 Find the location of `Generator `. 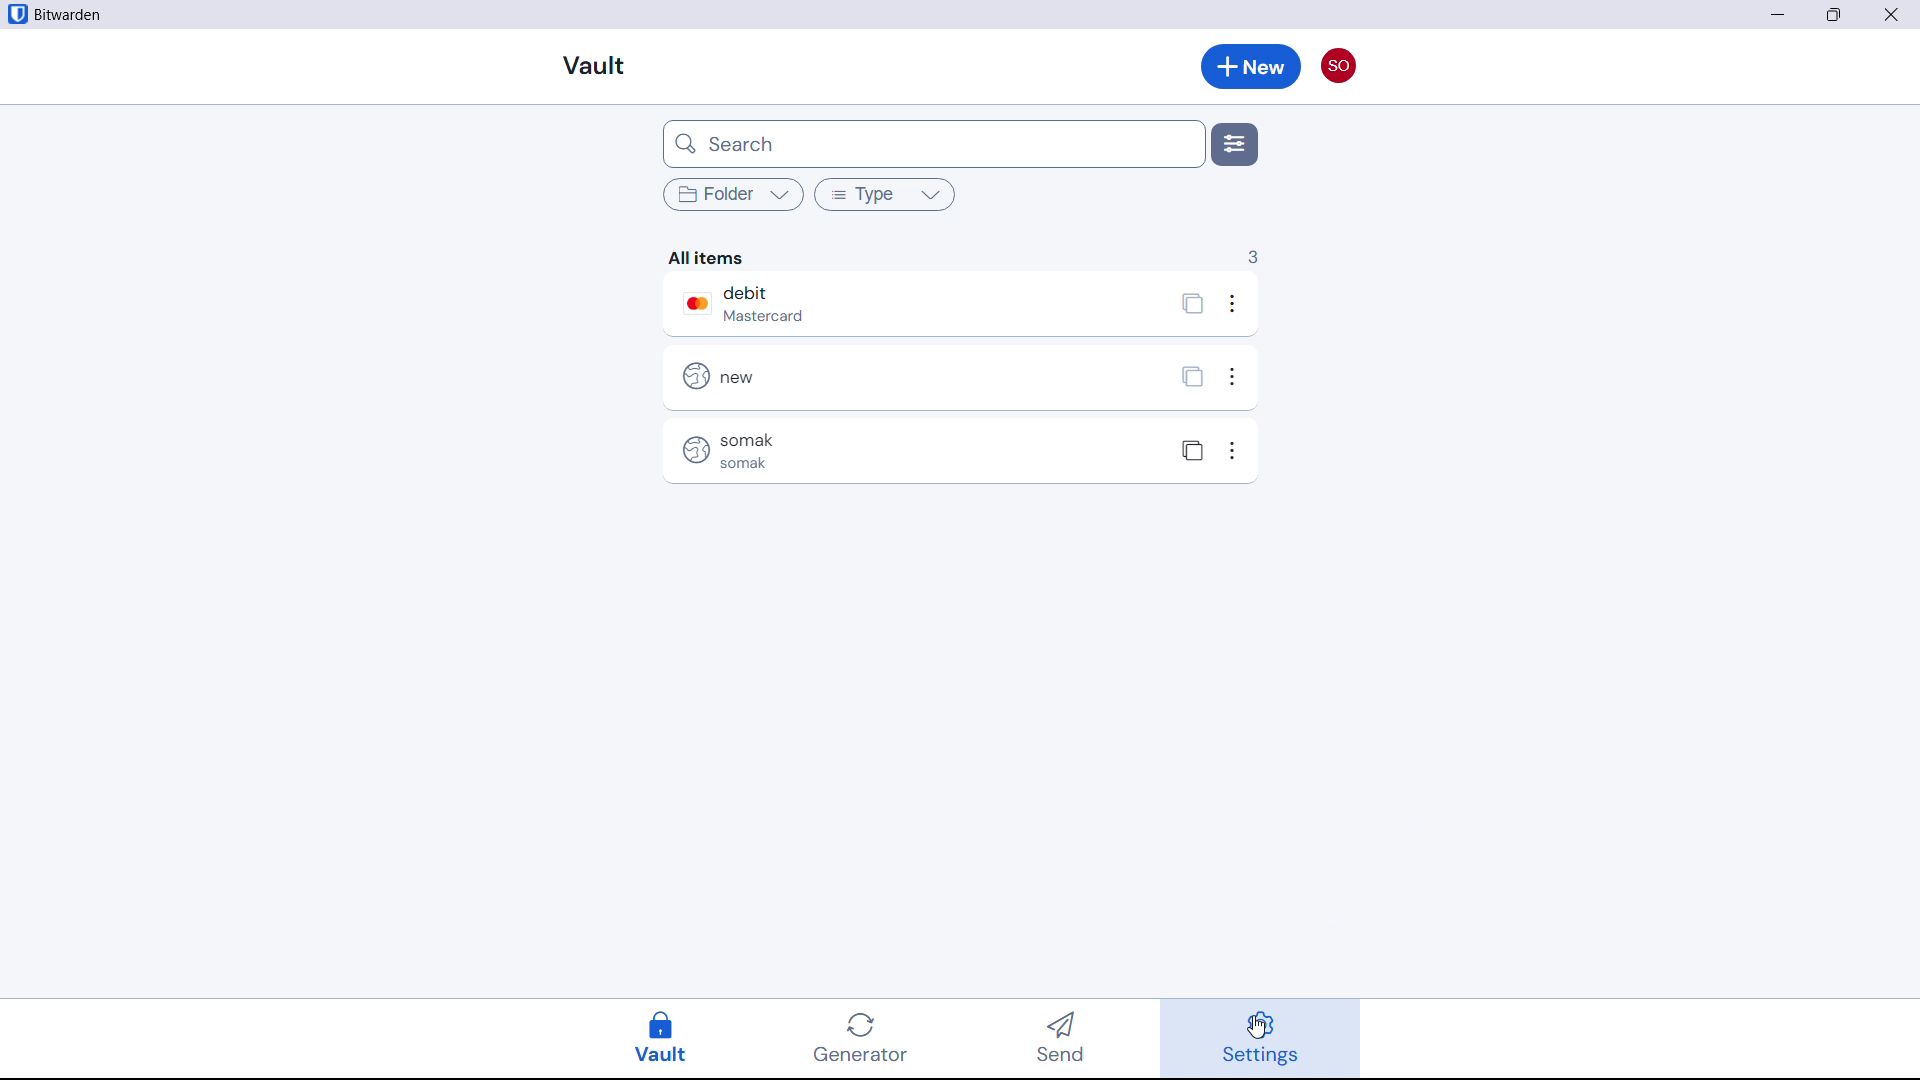

Generator  is located at coordinates (872, 1038).